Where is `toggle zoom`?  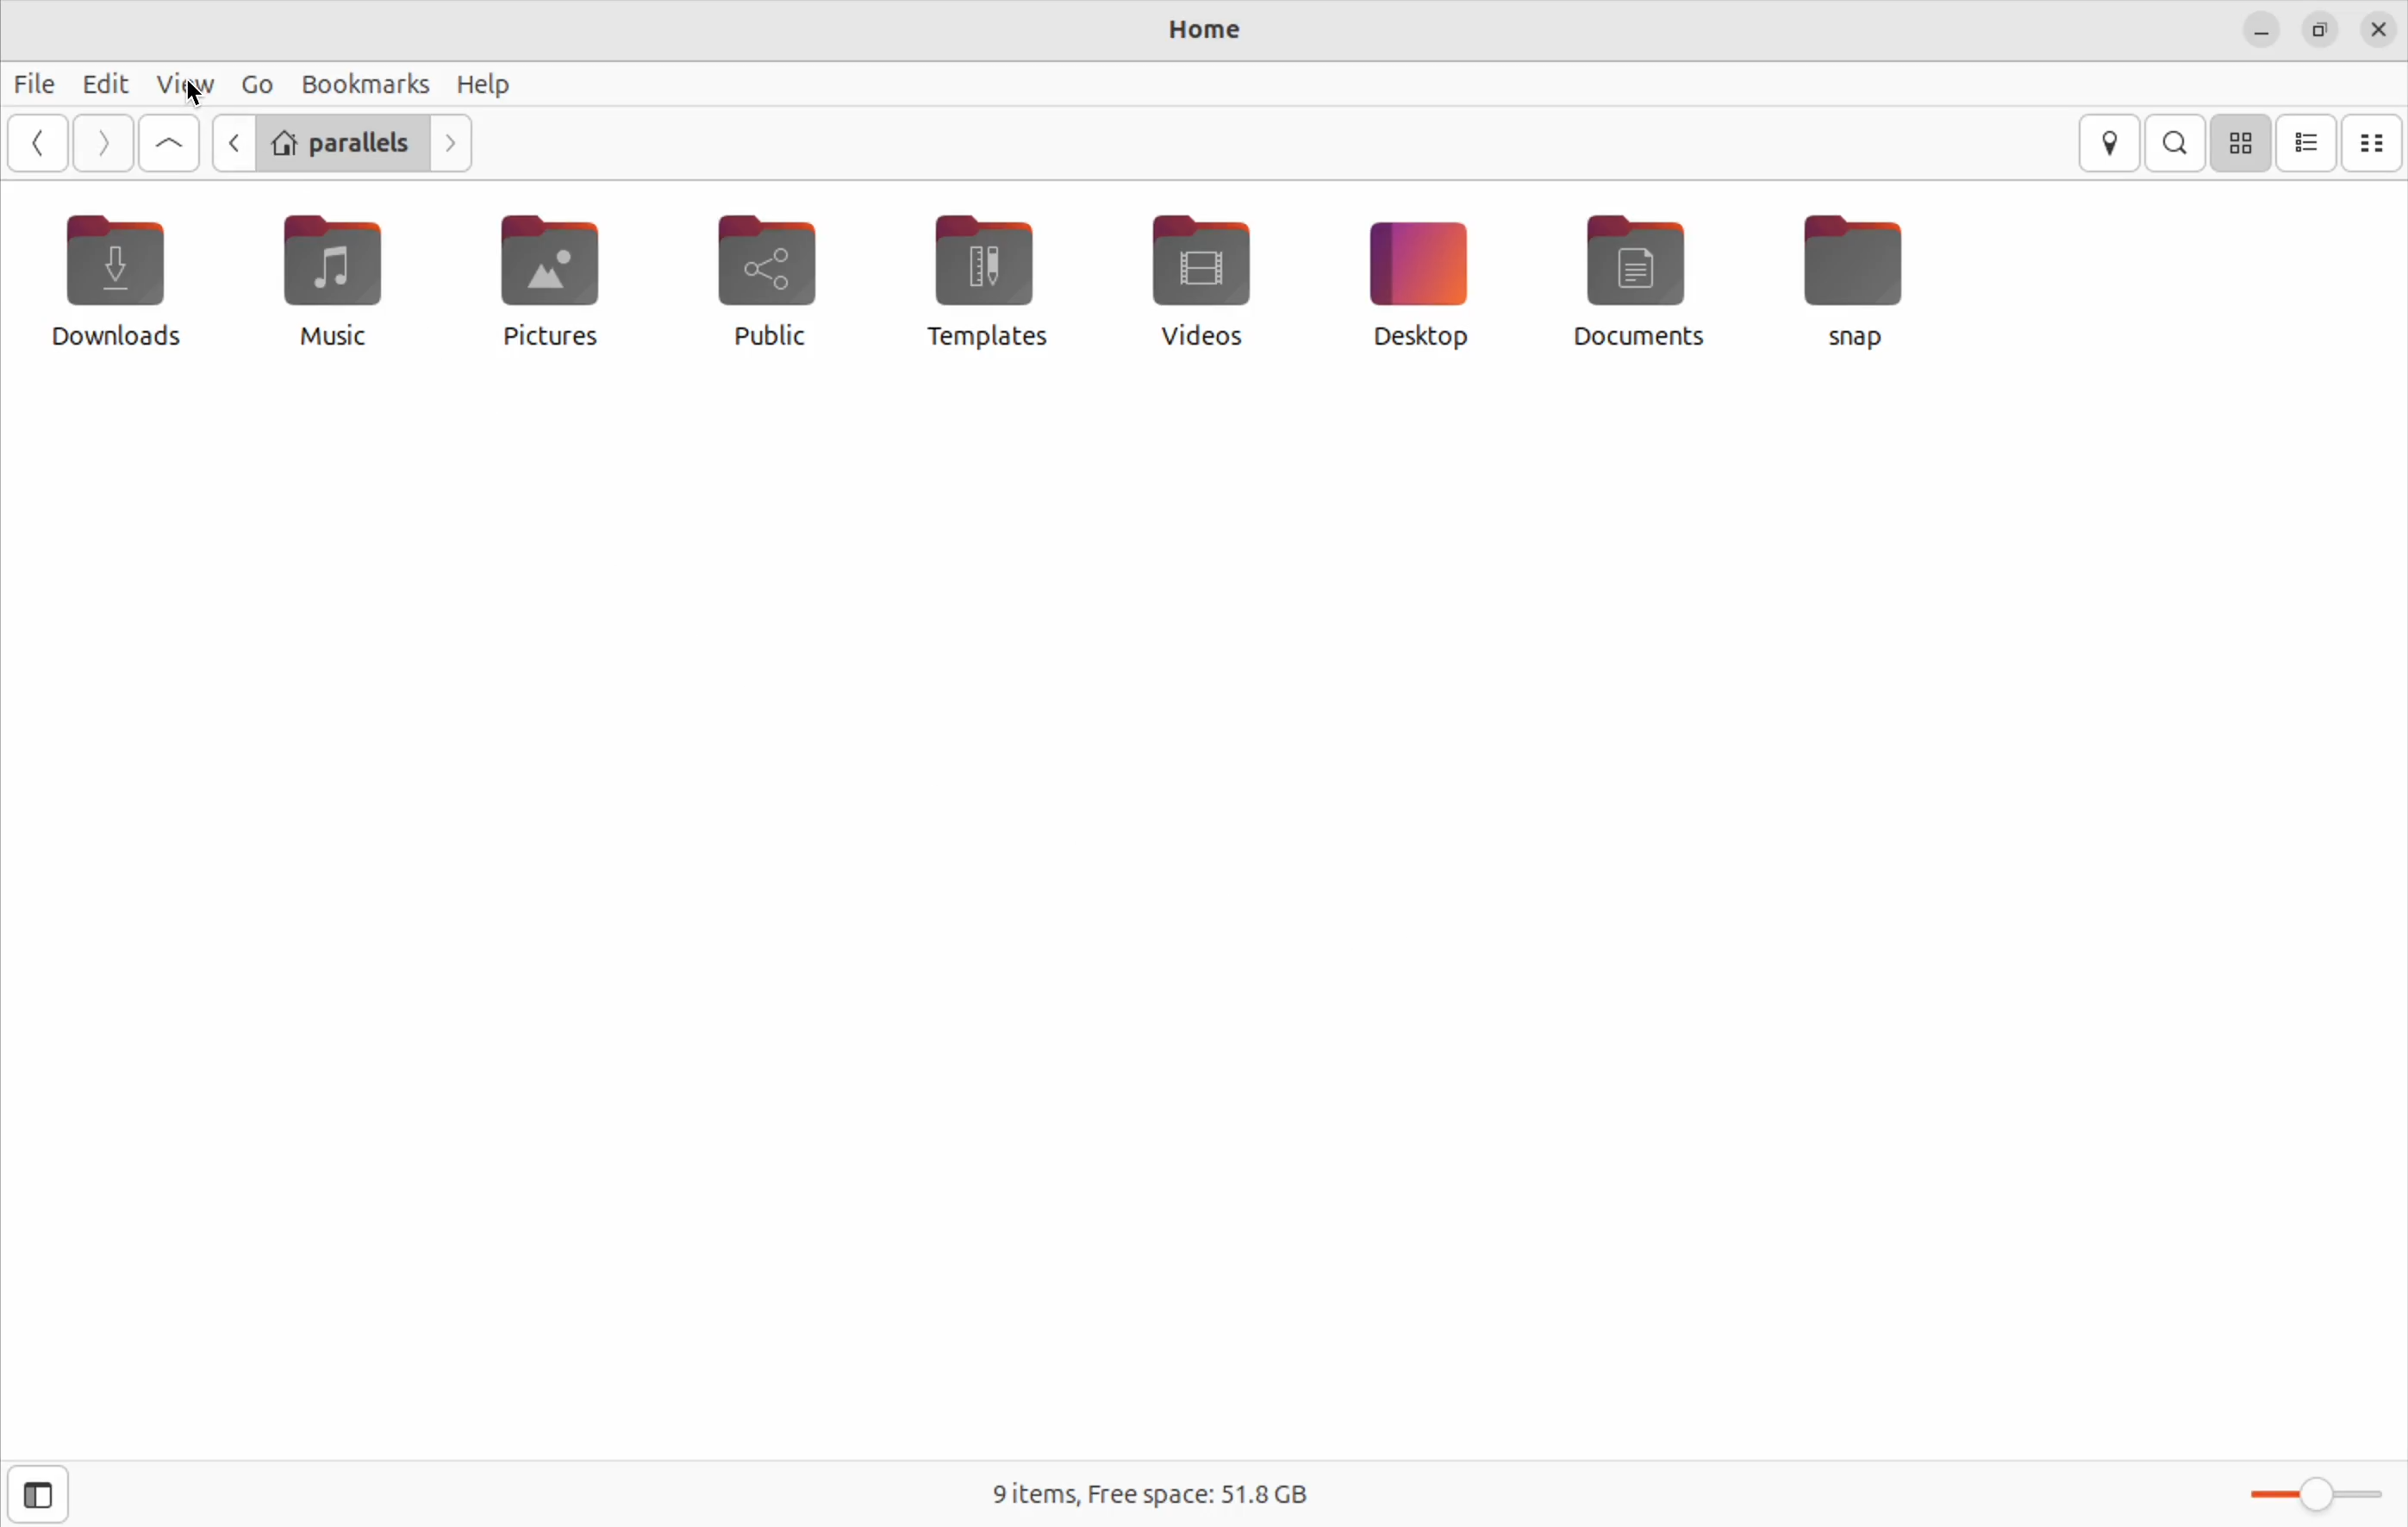
toggle zoom is located at coordinates (2309, 1495).